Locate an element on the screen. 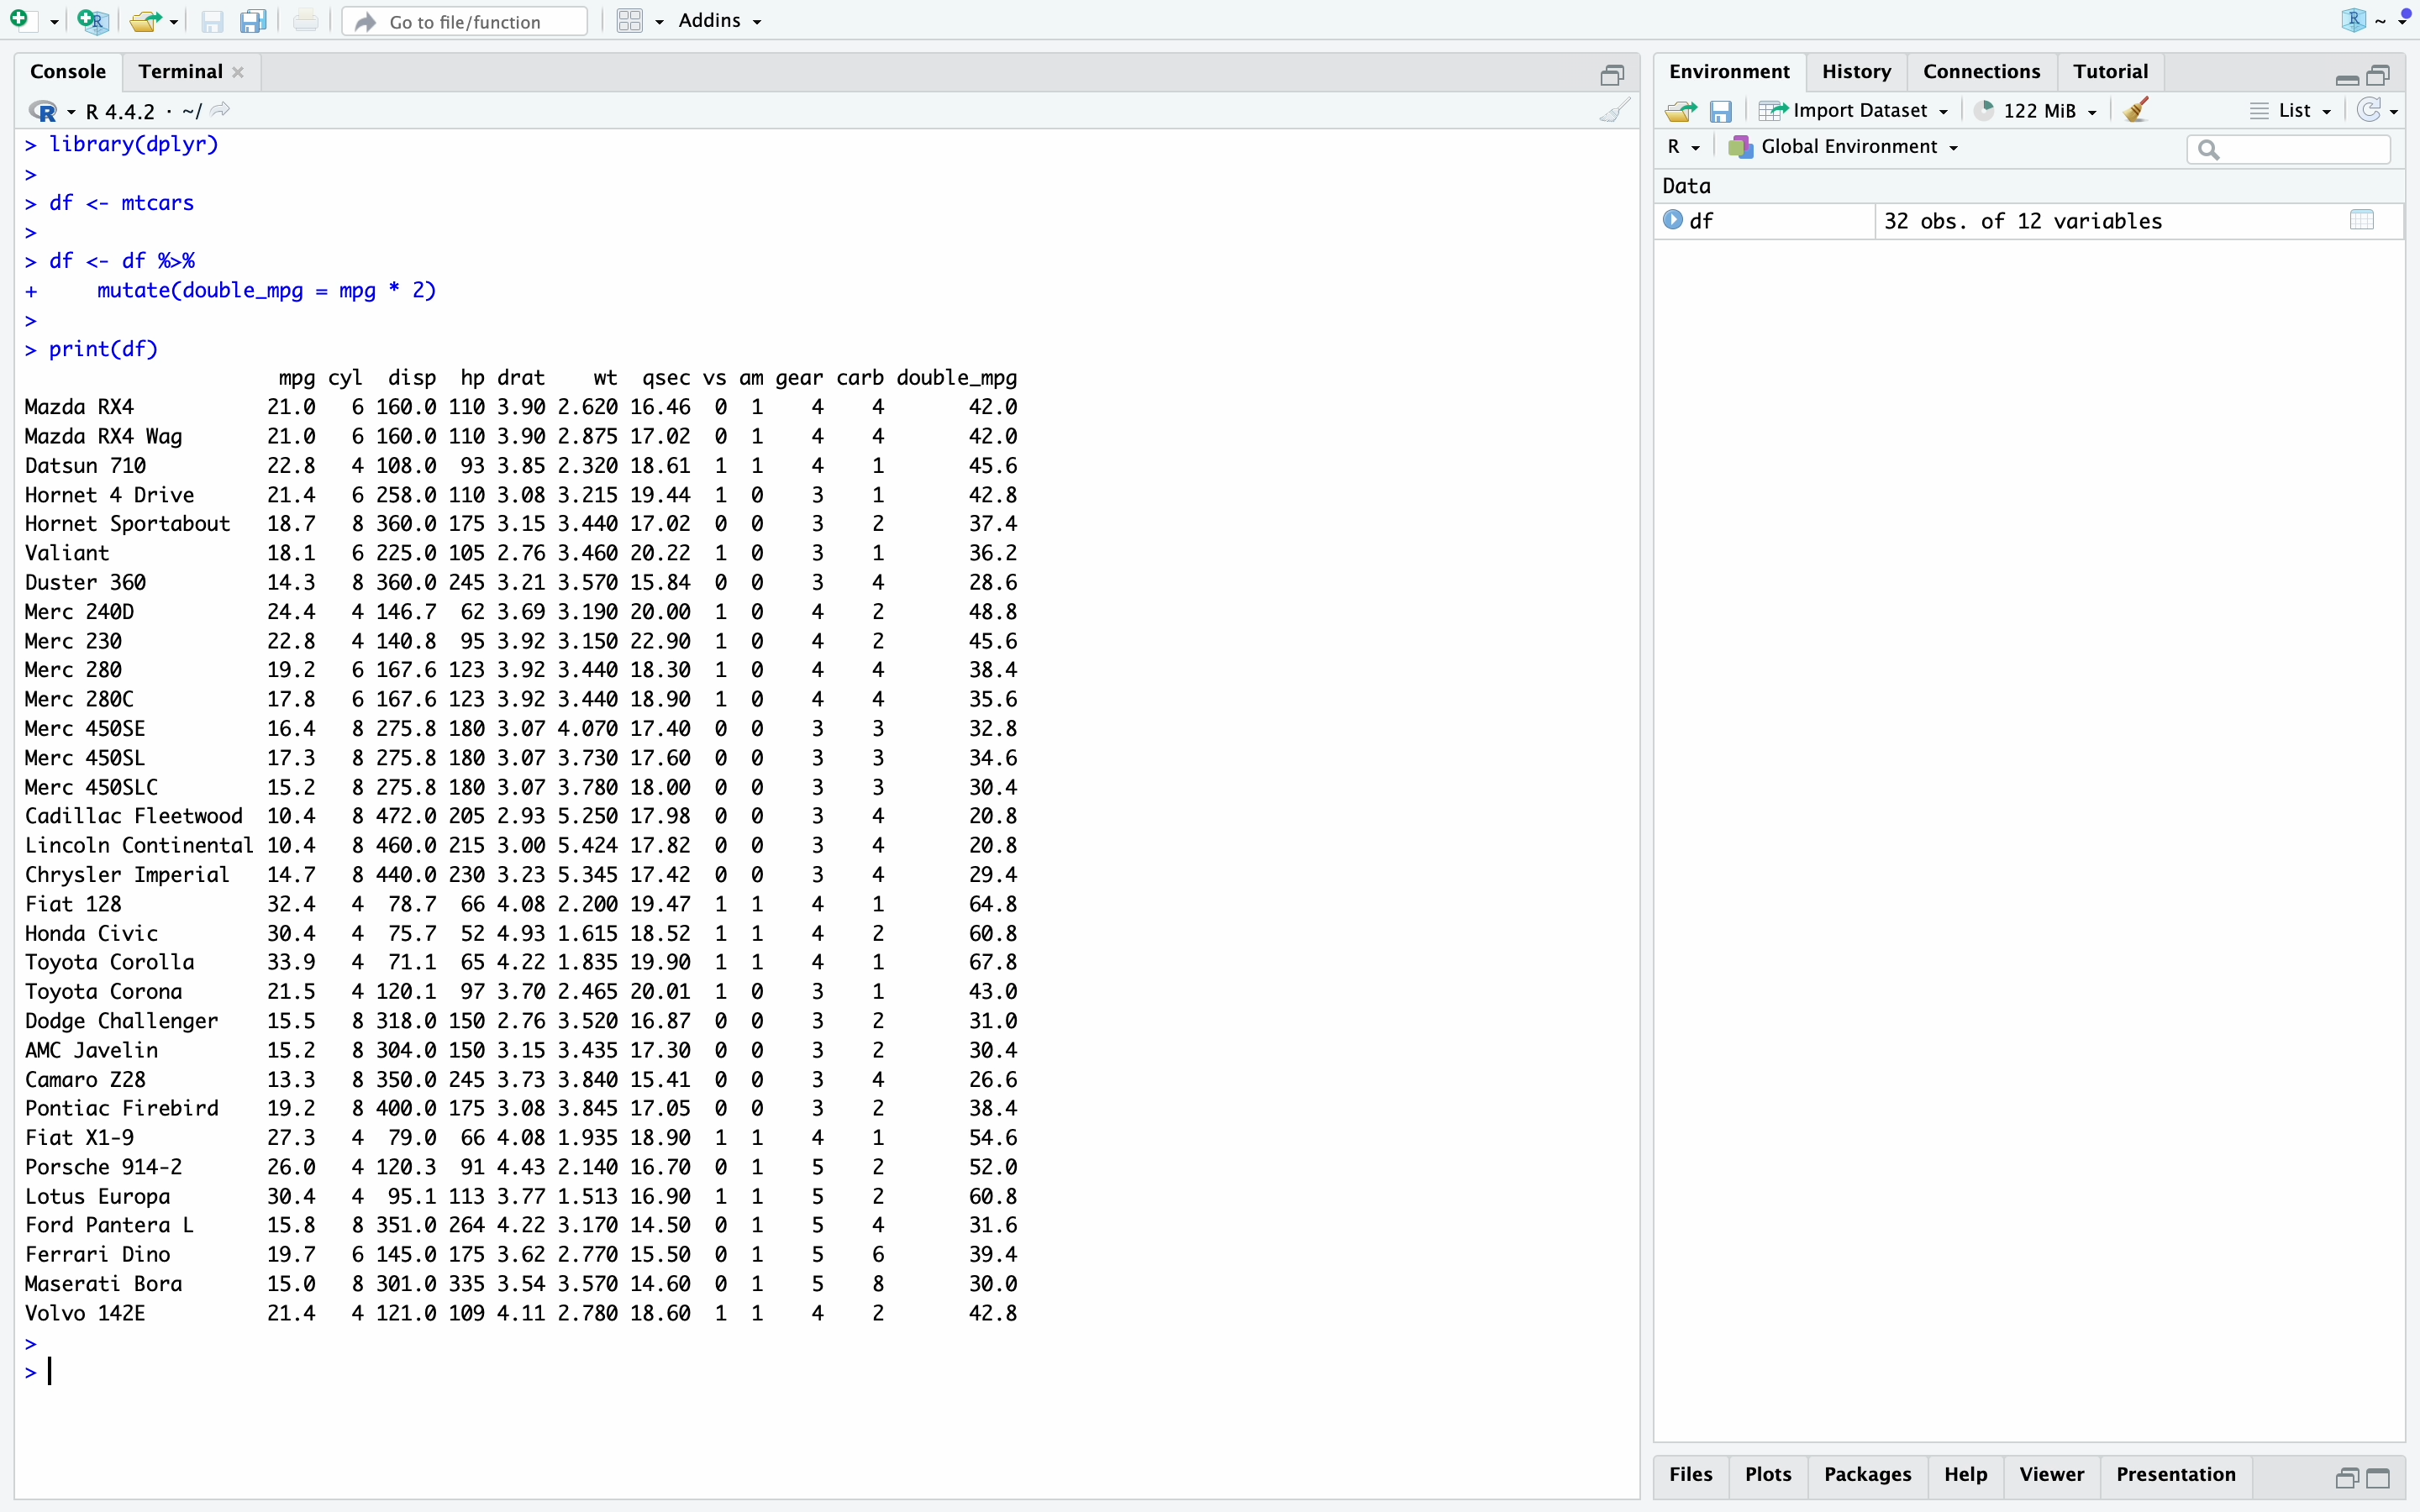  share is located at coordinates (1679, 108).